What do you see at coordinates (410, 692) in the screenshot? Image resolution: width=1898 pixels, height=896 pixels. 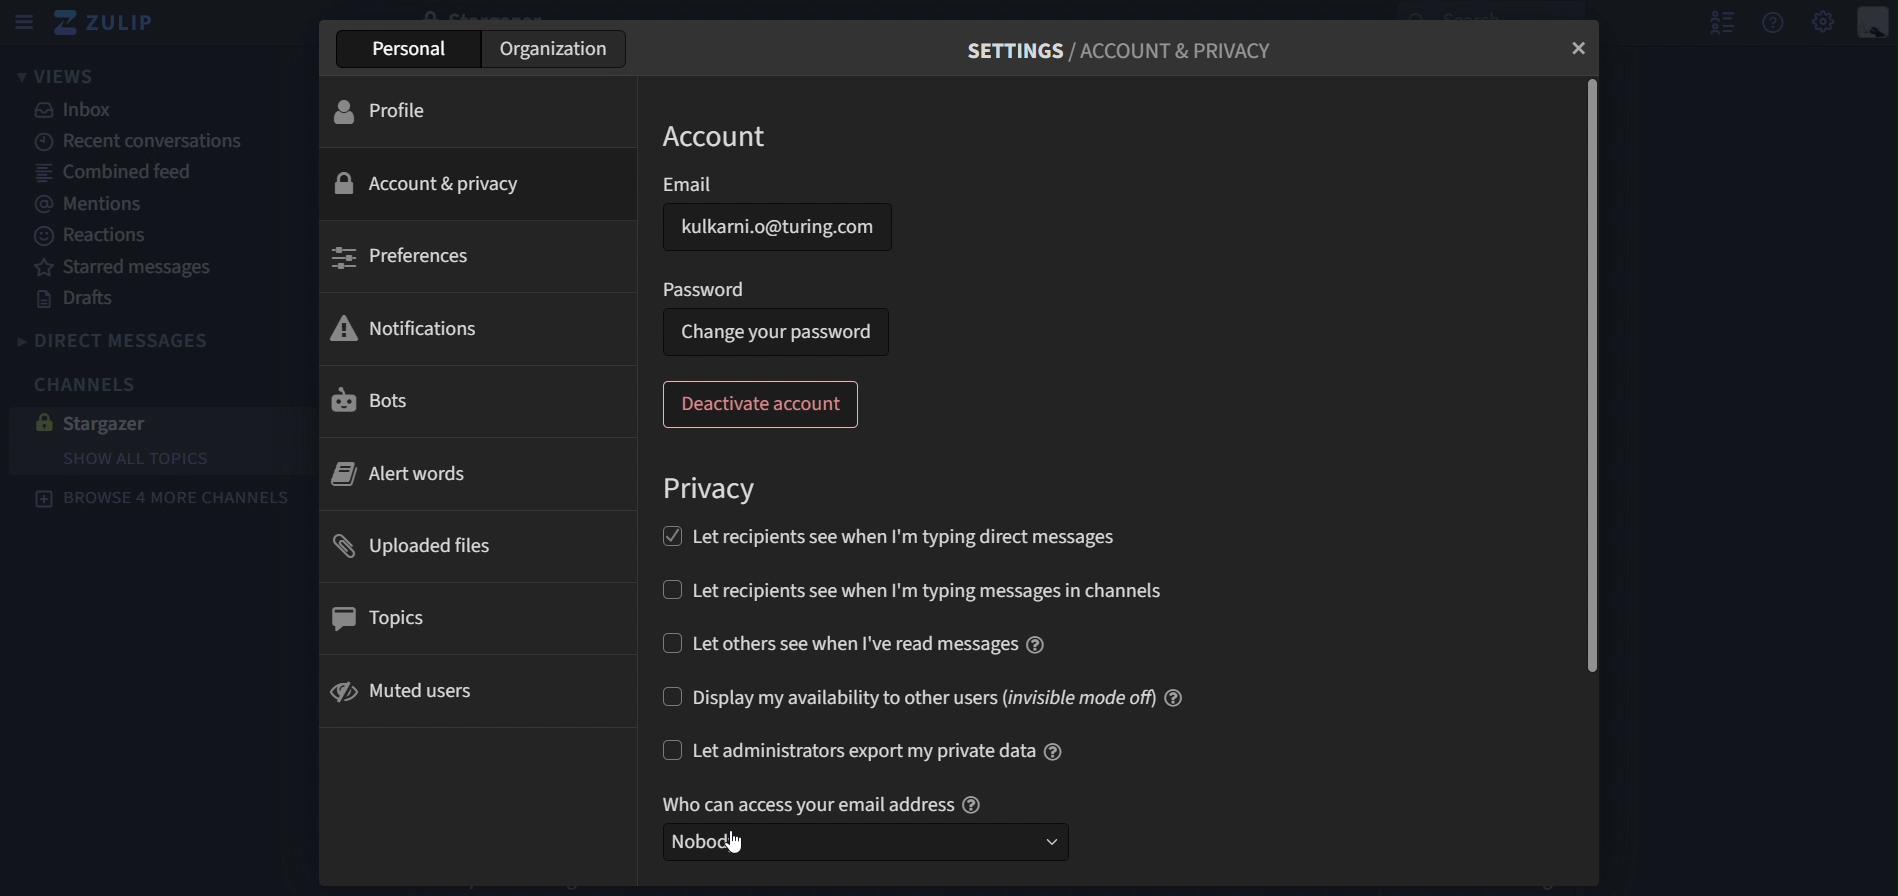 I see `muted users` at bounding box center [410, 692].